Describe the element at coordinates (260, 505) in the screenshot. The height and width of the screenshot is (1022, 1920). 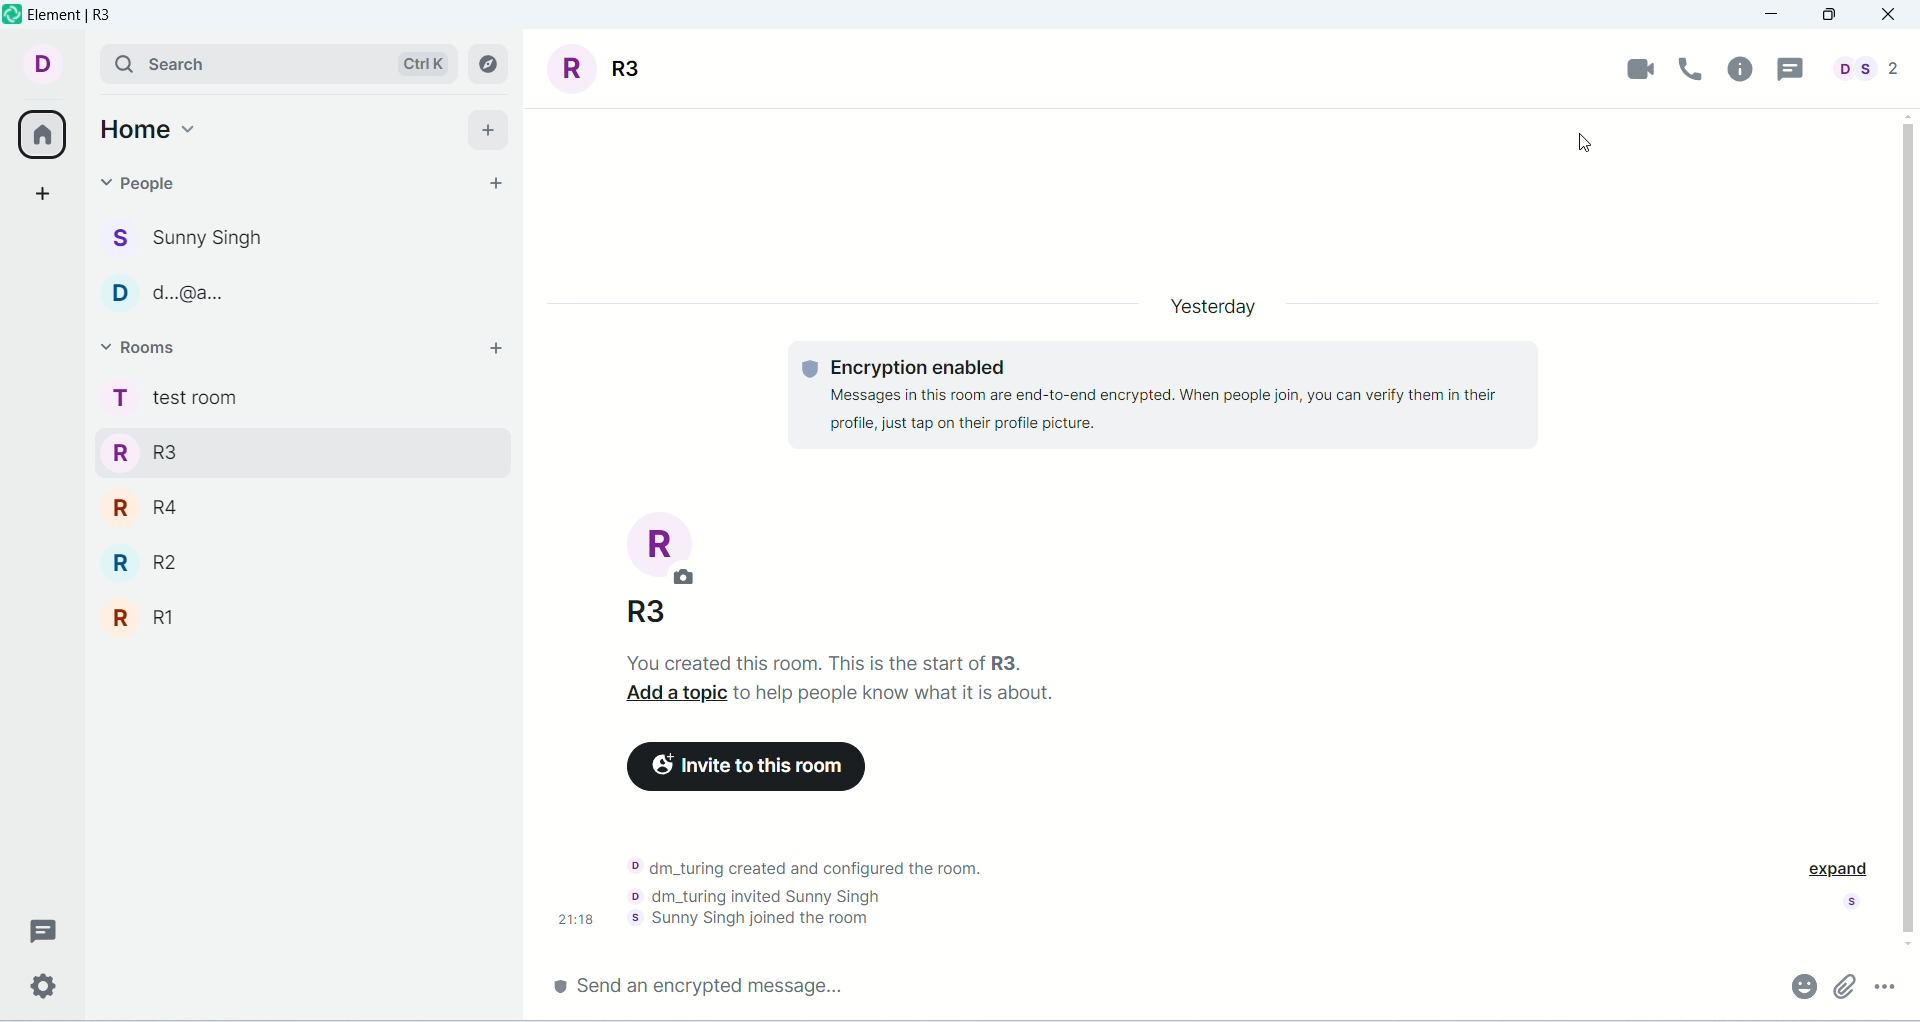
I see `R4` at that location.